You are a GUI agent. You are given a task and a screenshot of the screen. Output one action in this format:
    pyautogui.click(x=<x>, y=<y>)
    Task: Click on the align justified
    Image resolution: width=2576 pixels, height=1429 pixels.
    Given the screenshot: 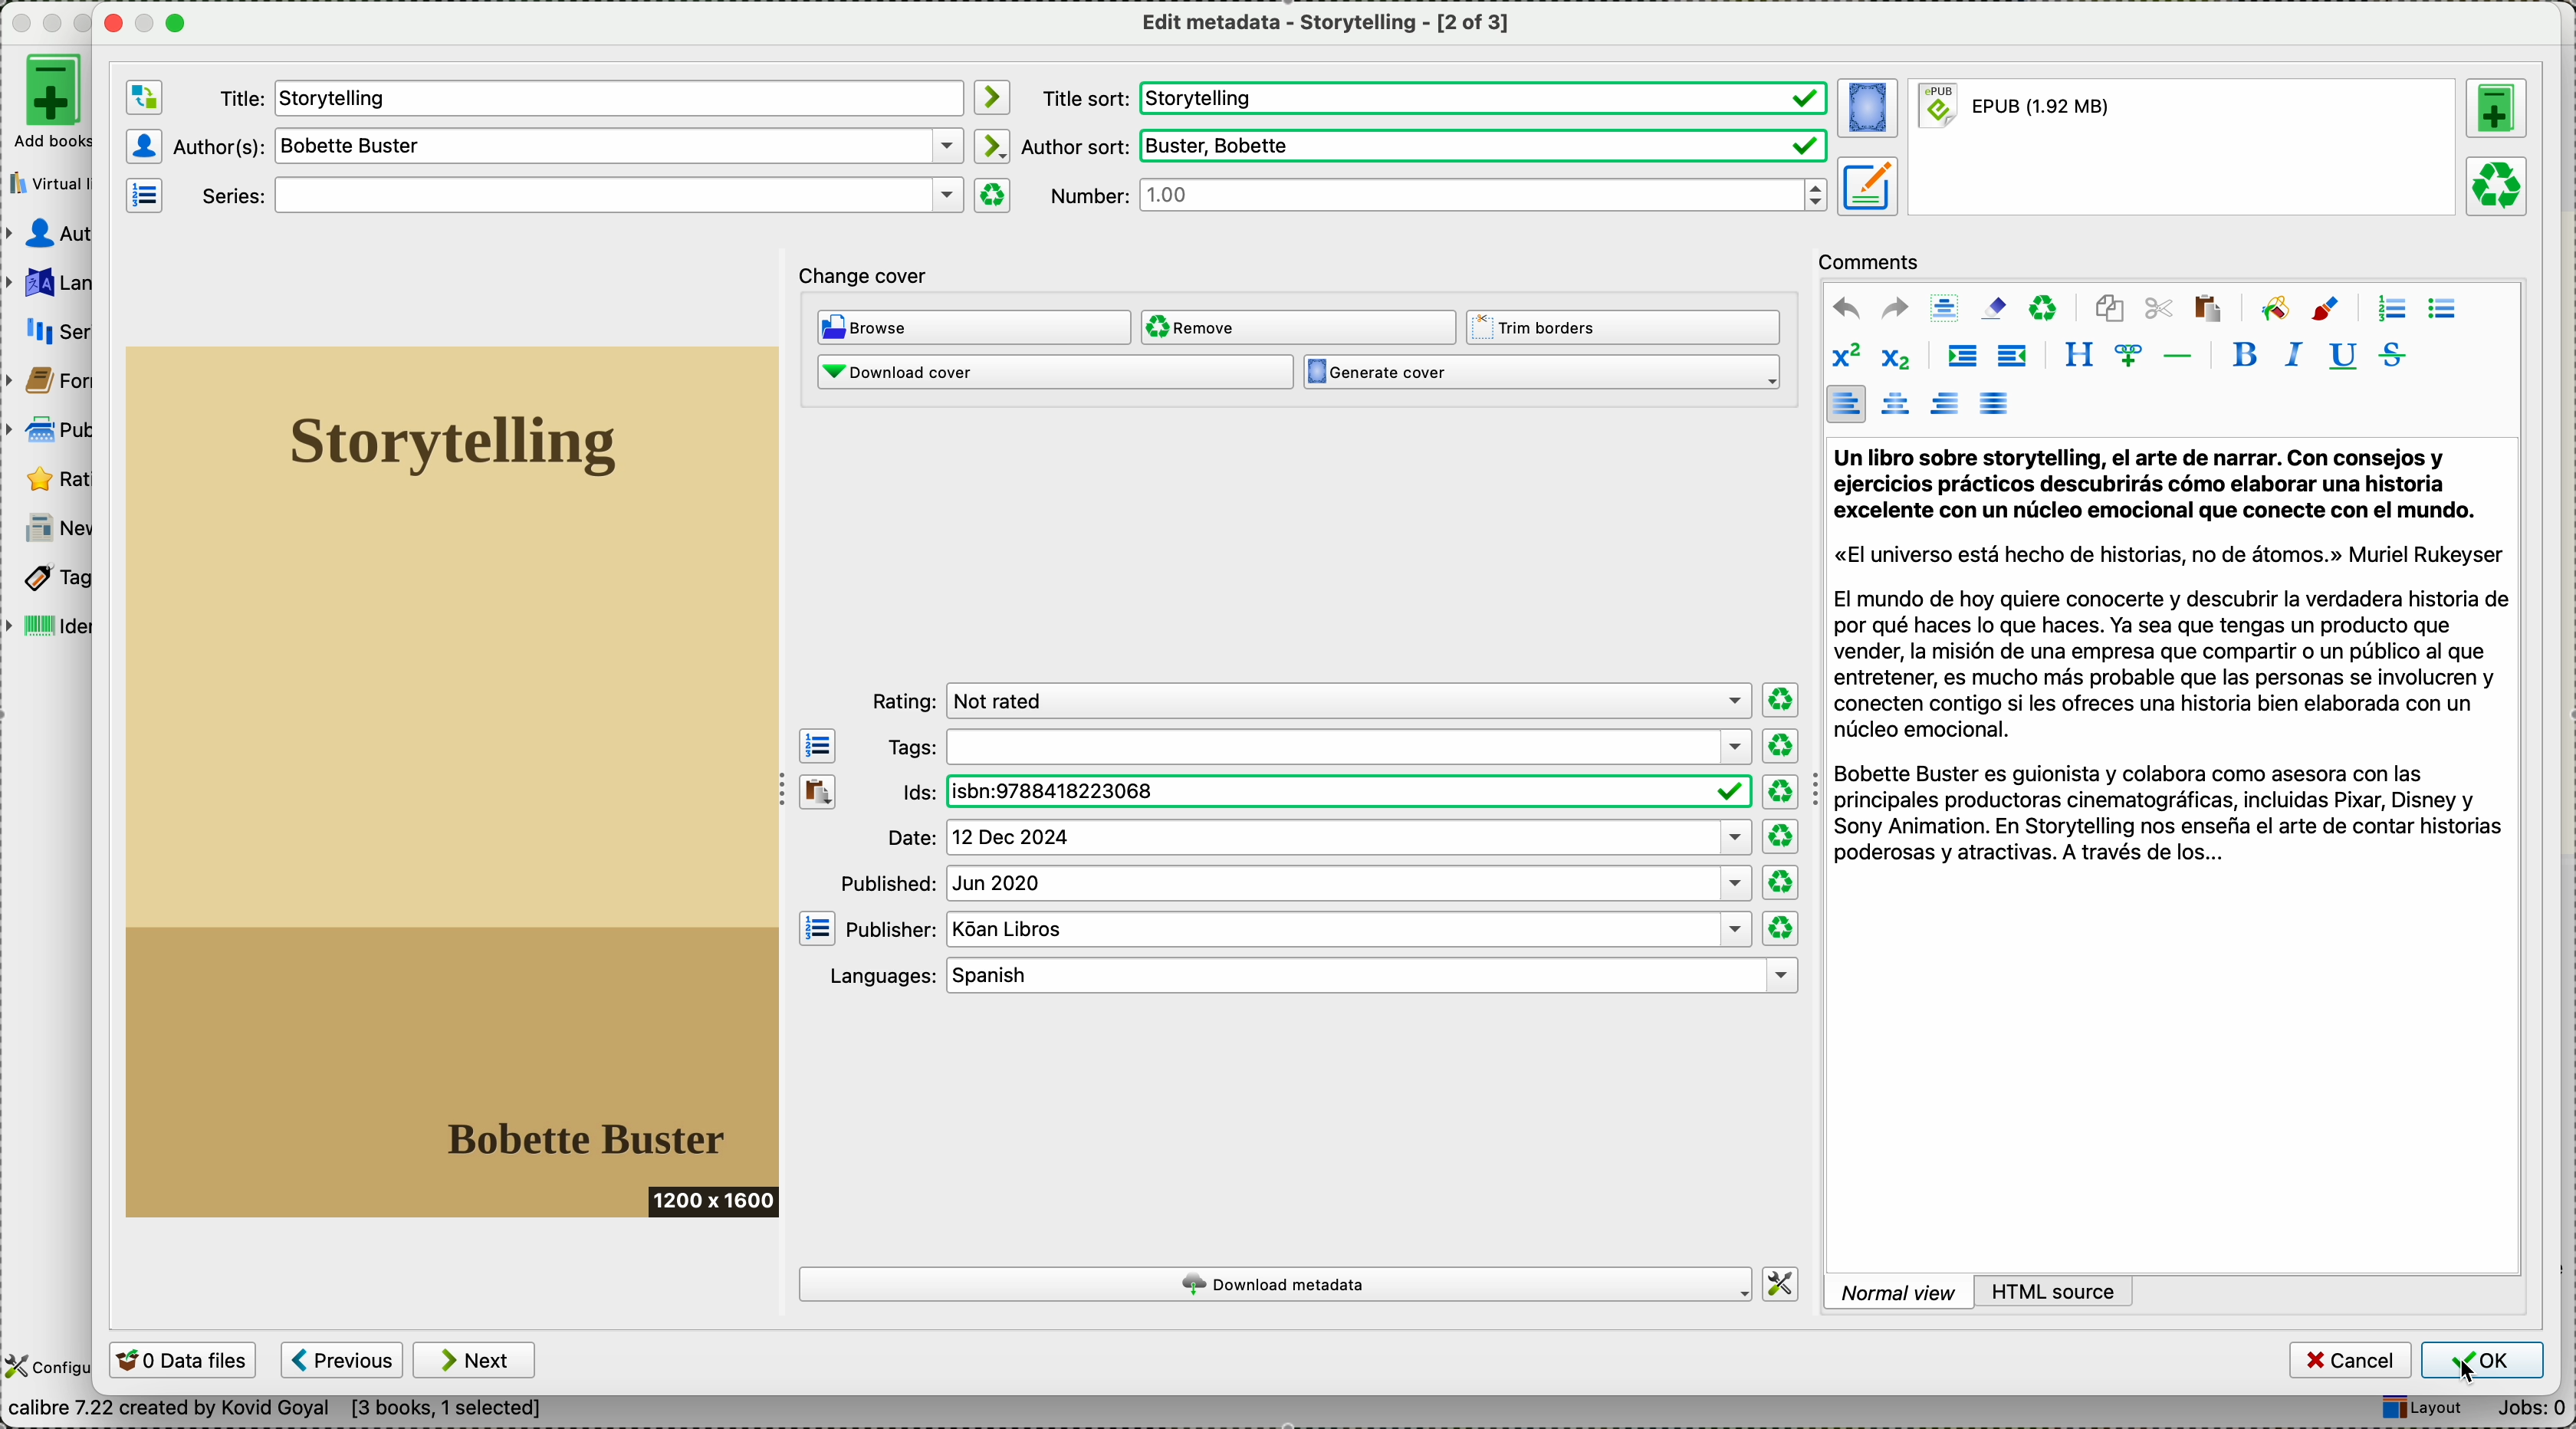 What is the action you would take?
    pyautogui.click(x=1996, y=403)
    